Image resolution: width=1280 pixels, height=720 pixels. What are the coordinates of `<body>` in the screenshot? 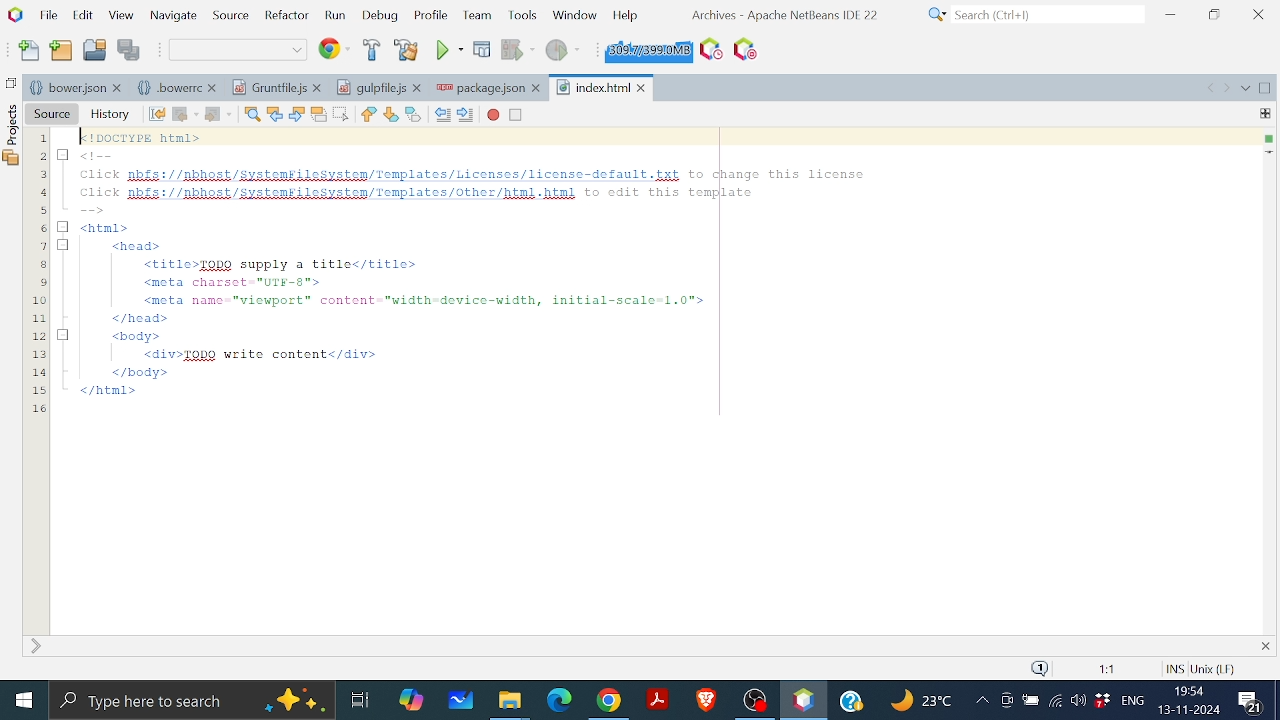 It's located at (135, 336).